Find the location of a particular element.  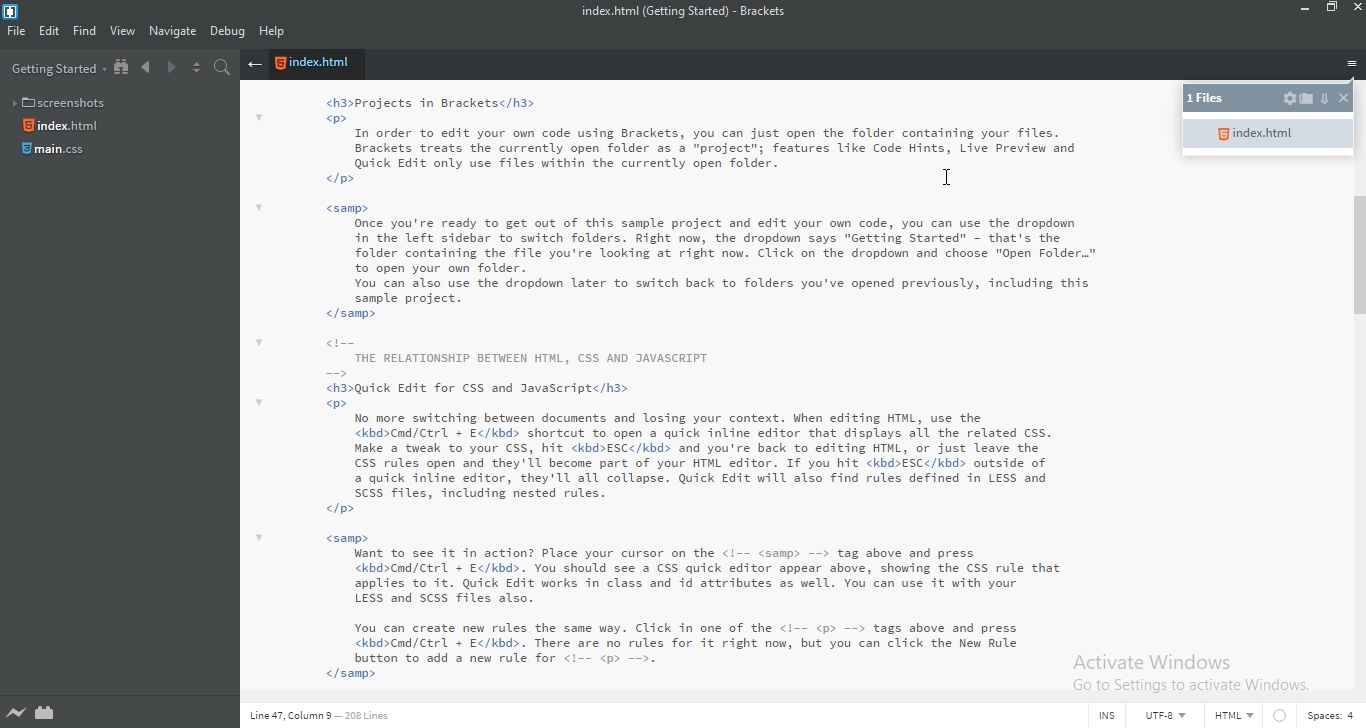

logo is located at coordinates (15, 11).